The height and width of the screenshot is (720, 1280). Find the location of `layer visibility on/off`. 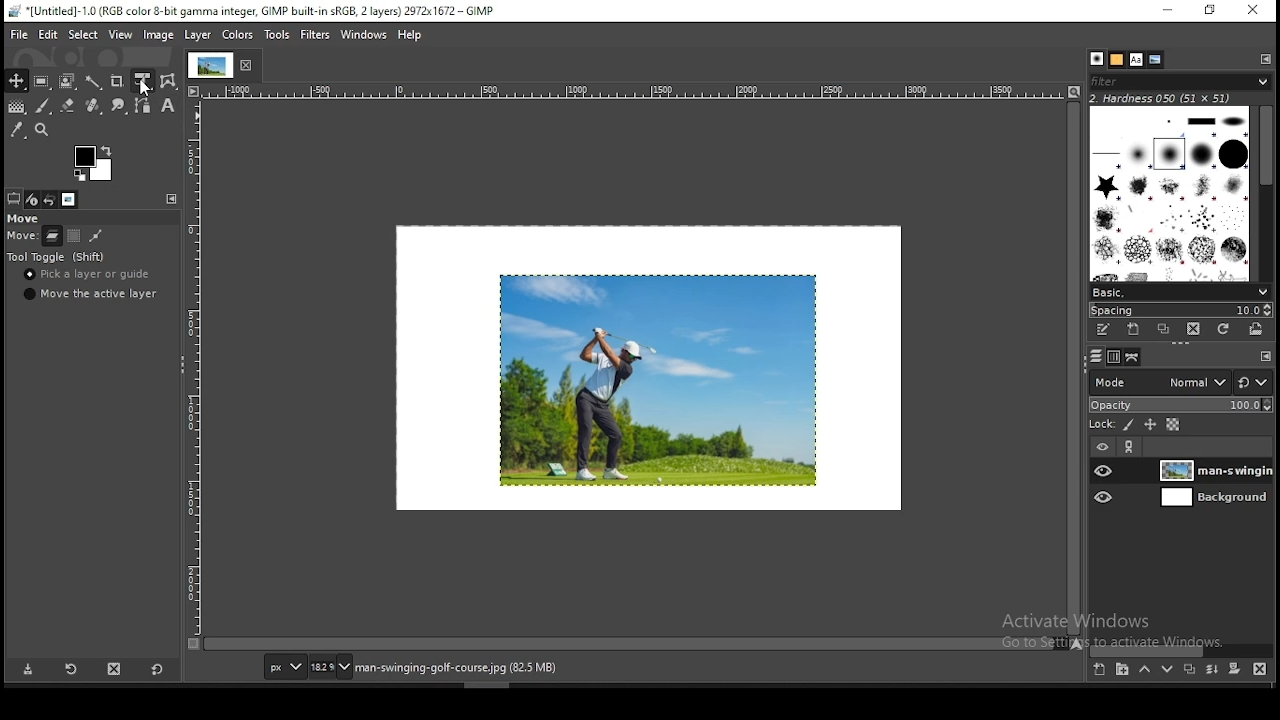

layer visibility on/off is located at coordinates (1103, 471).